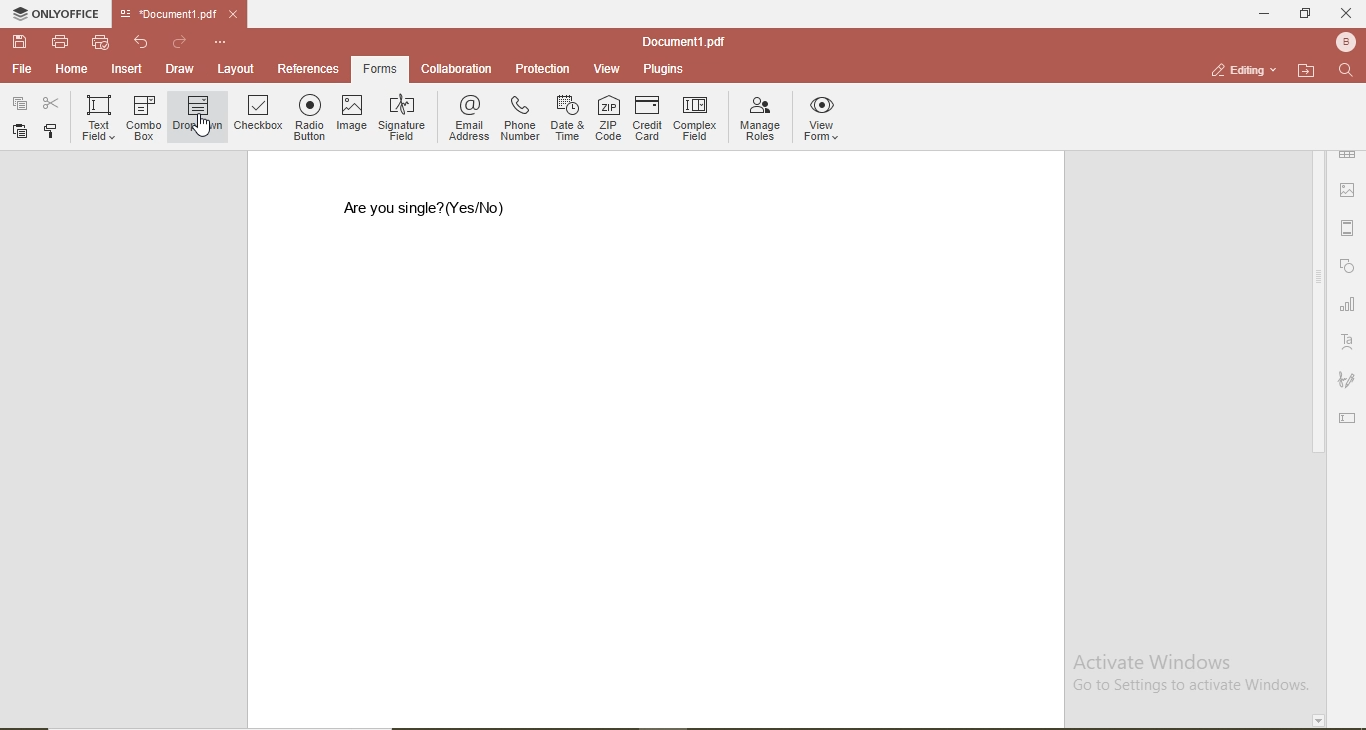 The image size is (1366, 730). Describe the element at coordinates (52, 131) in the screenshot. I see `copy` at that location.